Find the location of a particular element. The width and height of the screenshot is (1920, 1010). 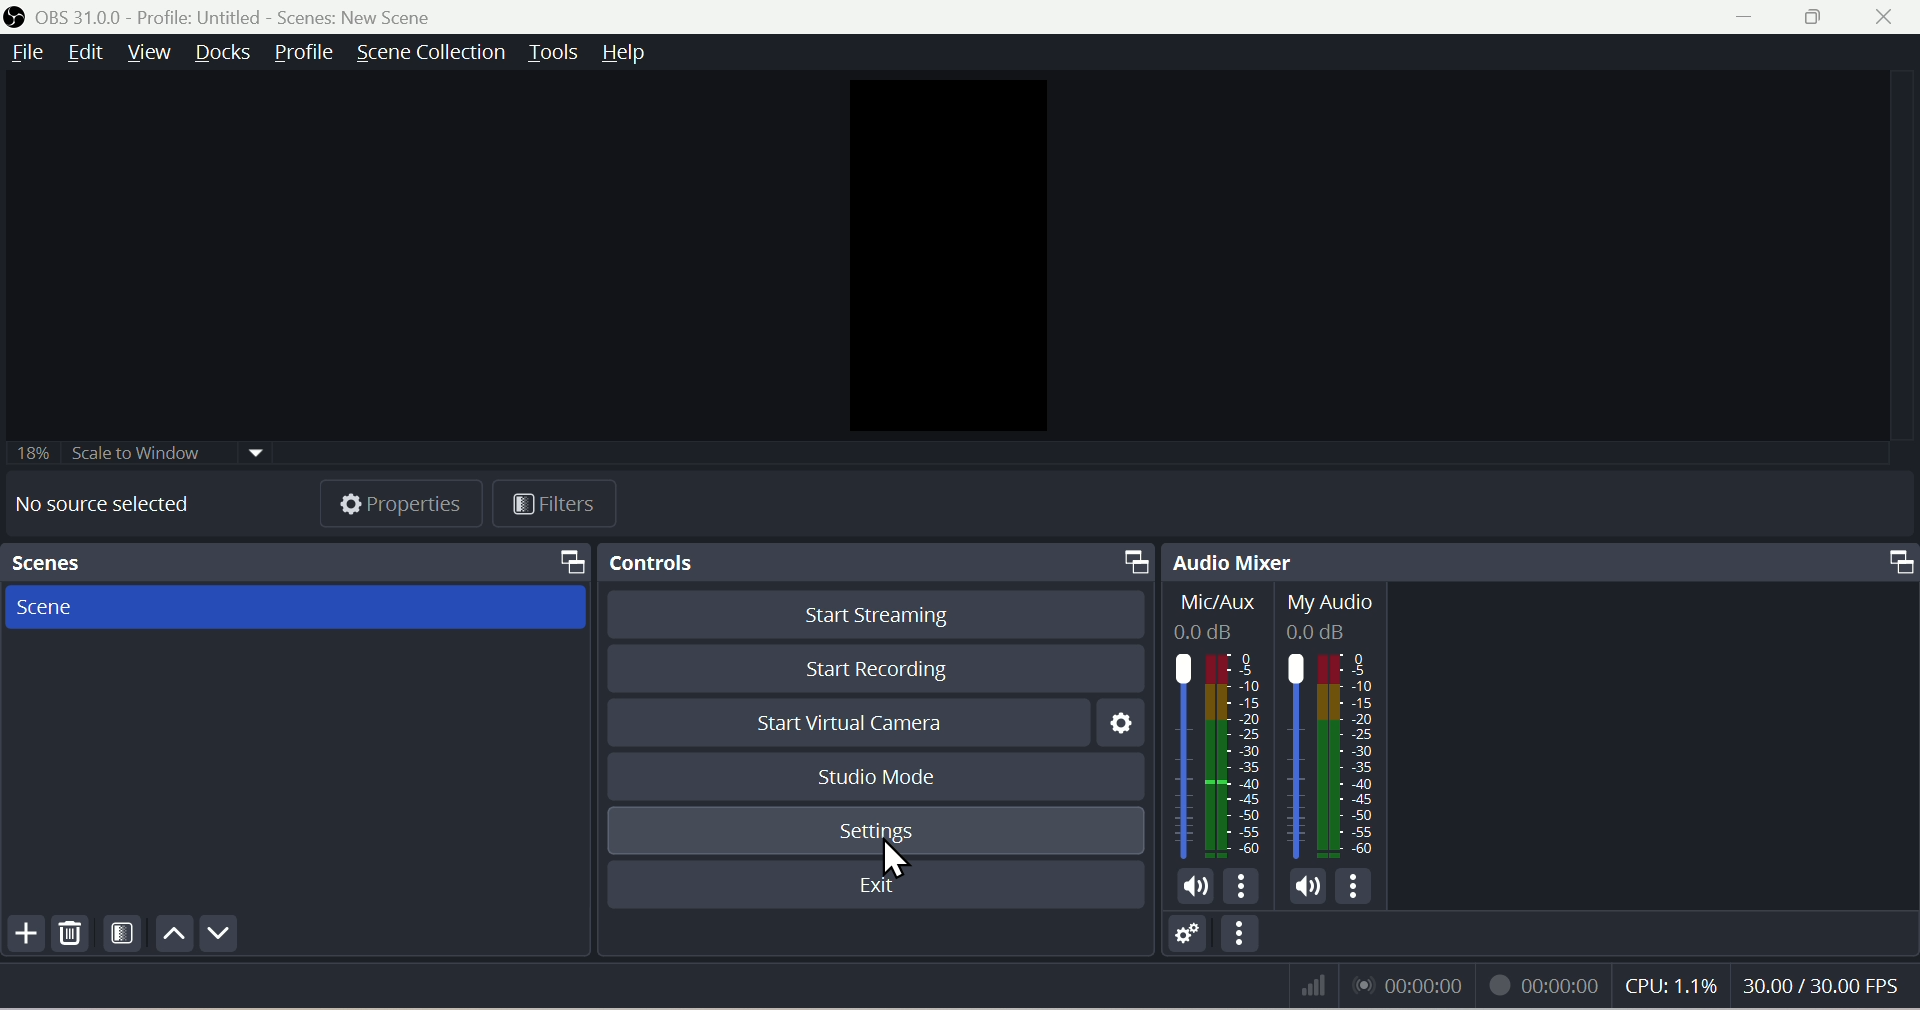

Volume is located at coordinates (1307, 887).